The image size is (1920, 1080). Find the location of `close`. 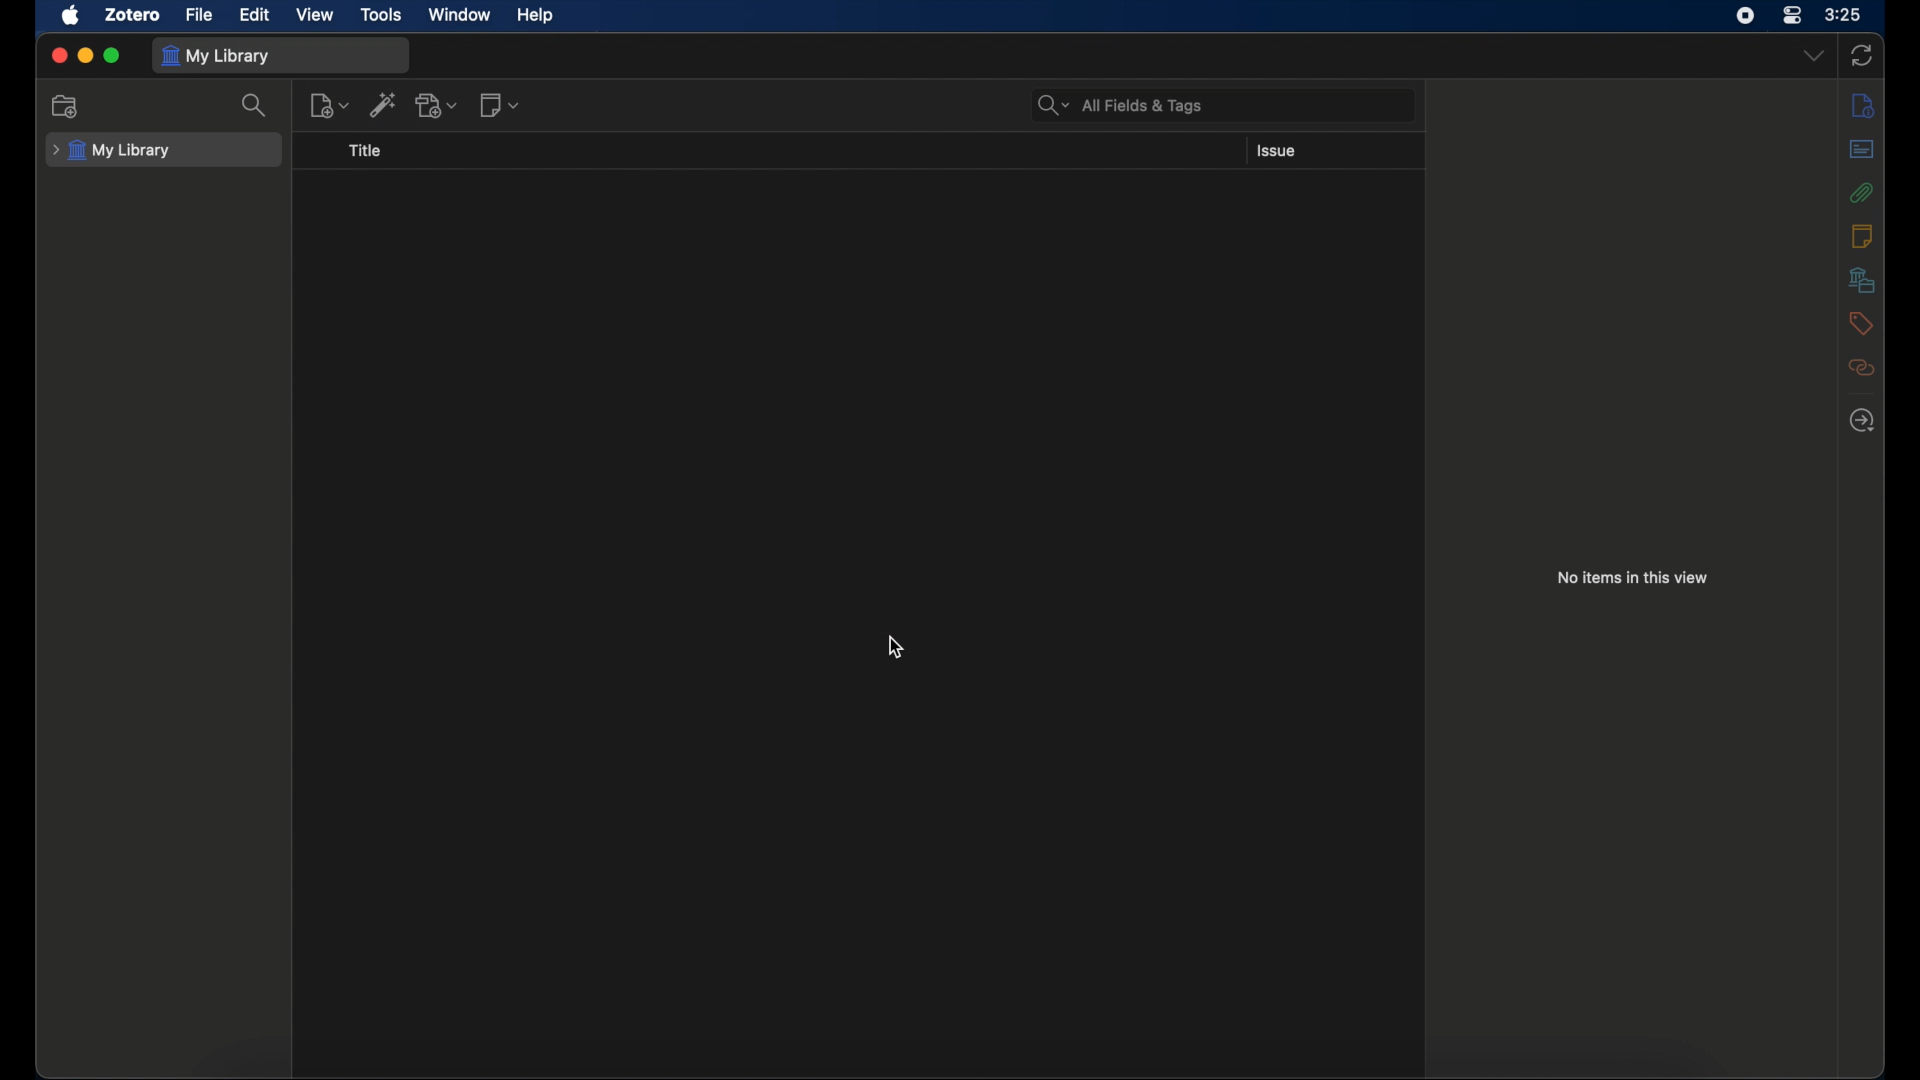

close is located at coordinates (58, 54).